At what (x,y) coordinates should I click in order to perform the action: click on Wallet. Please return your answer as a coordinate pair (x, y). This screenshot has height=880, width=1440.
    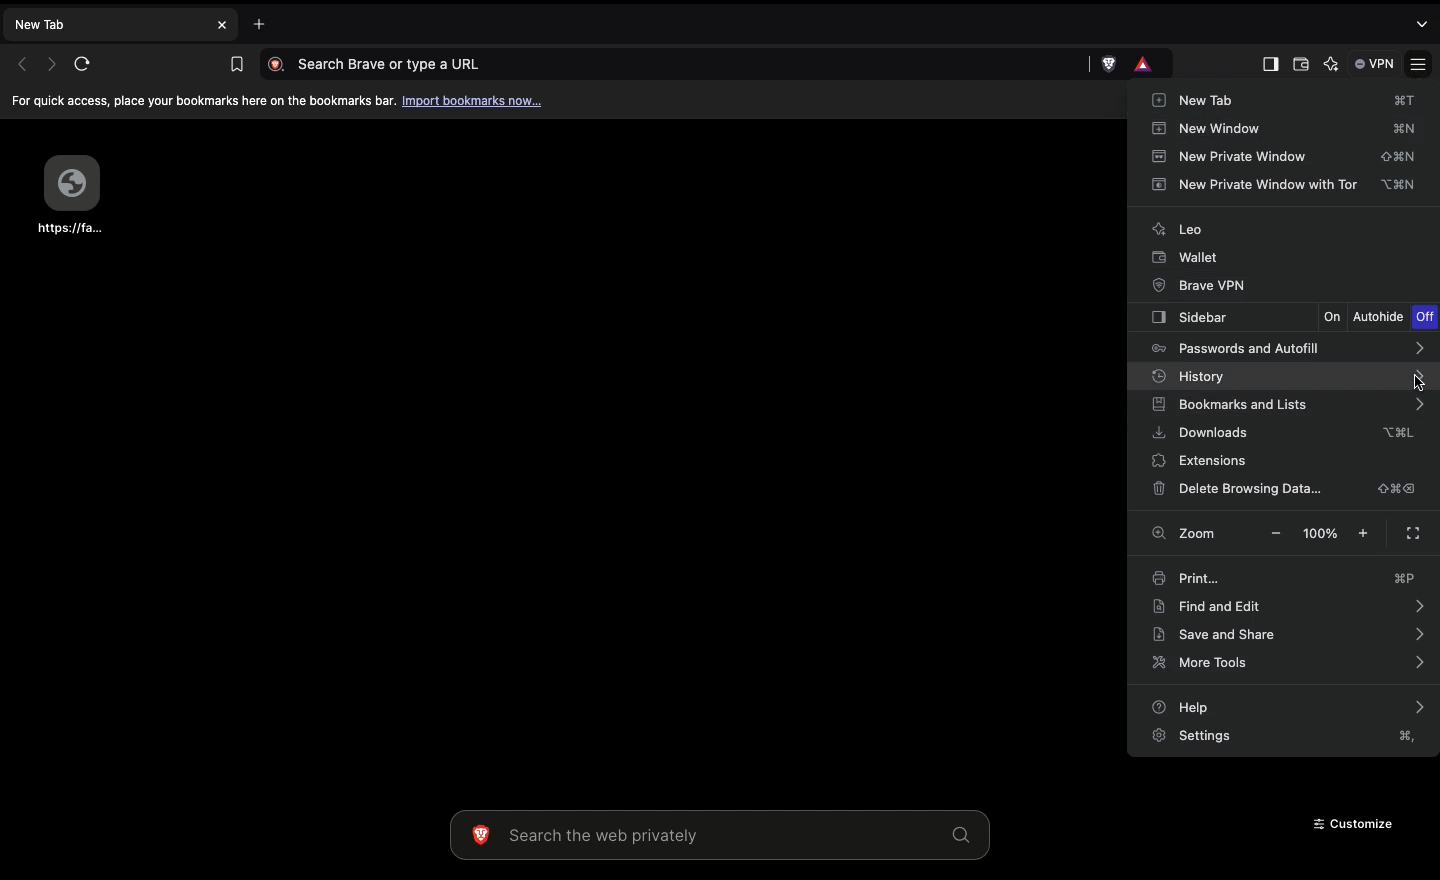
    Looking at the image, I should click on (1181, 260).